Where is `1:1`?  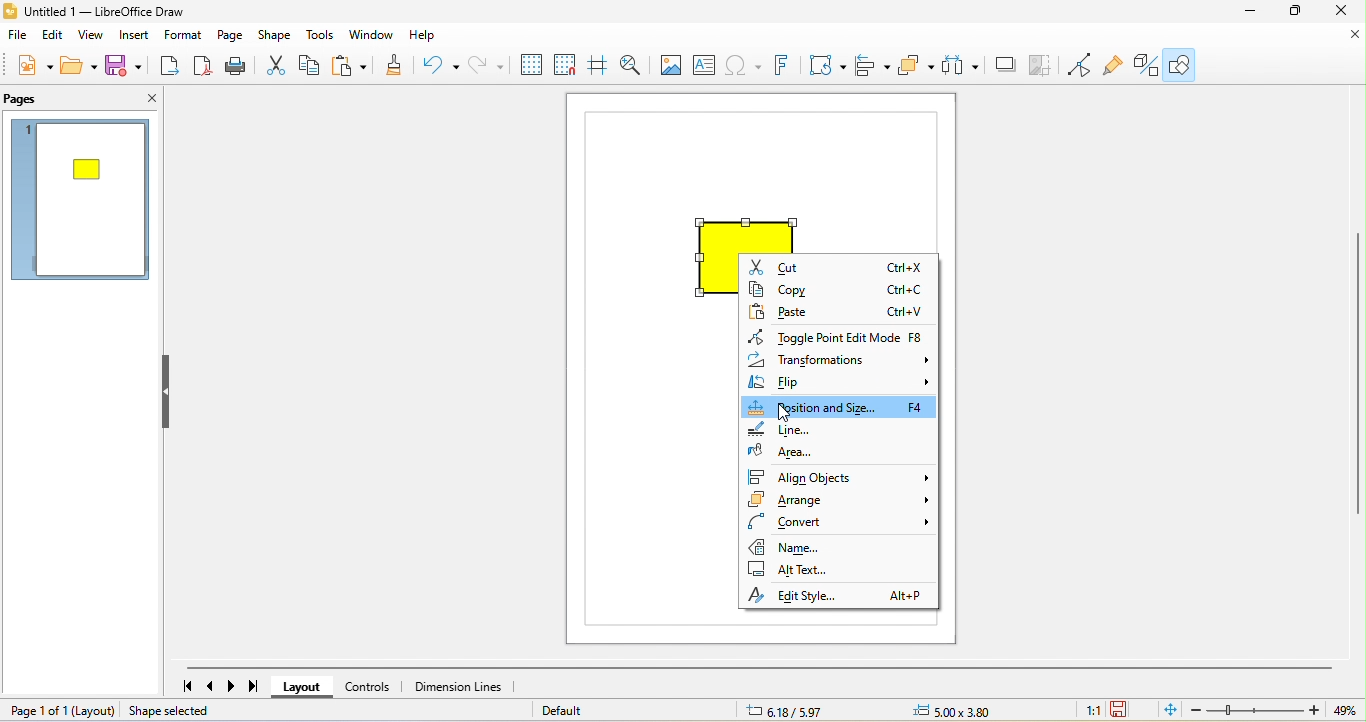 1:1 is located at coordinates (1093, 712).